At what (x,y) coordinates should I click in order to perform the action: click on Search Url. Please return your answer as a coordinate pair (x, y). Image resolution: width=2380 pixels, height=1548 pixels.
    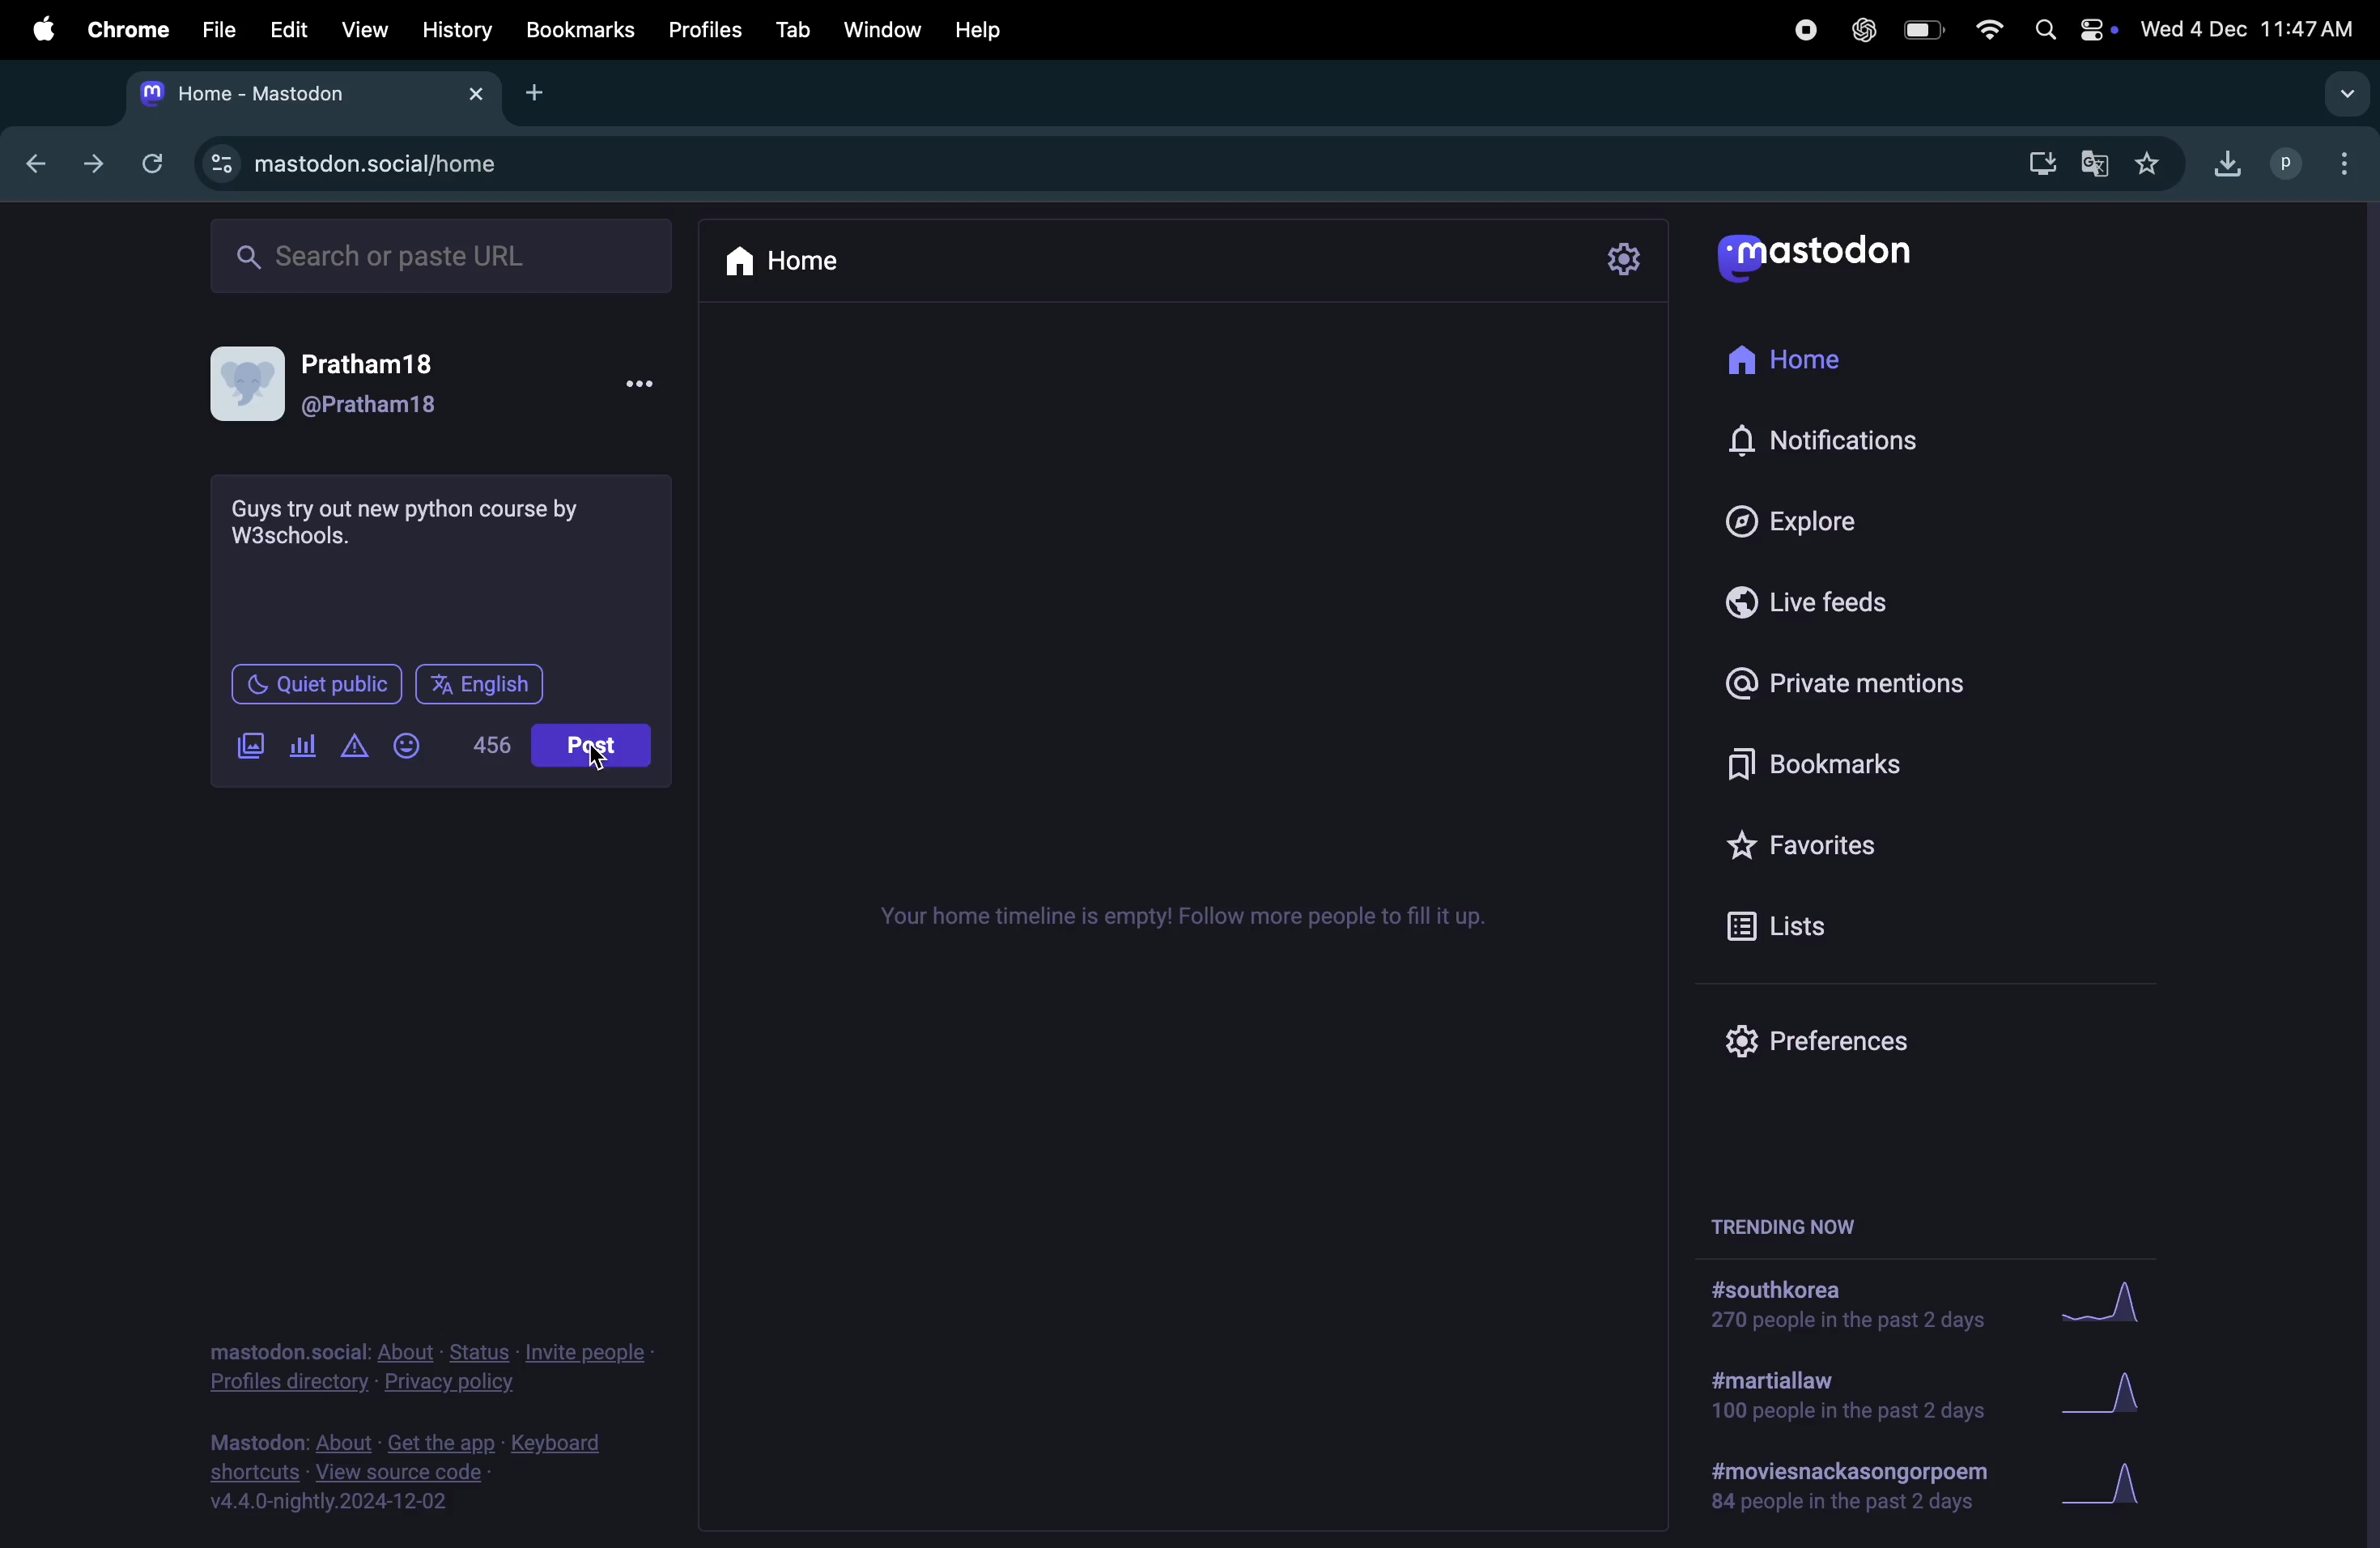
    Looking at the image, I should click on (445, 257).